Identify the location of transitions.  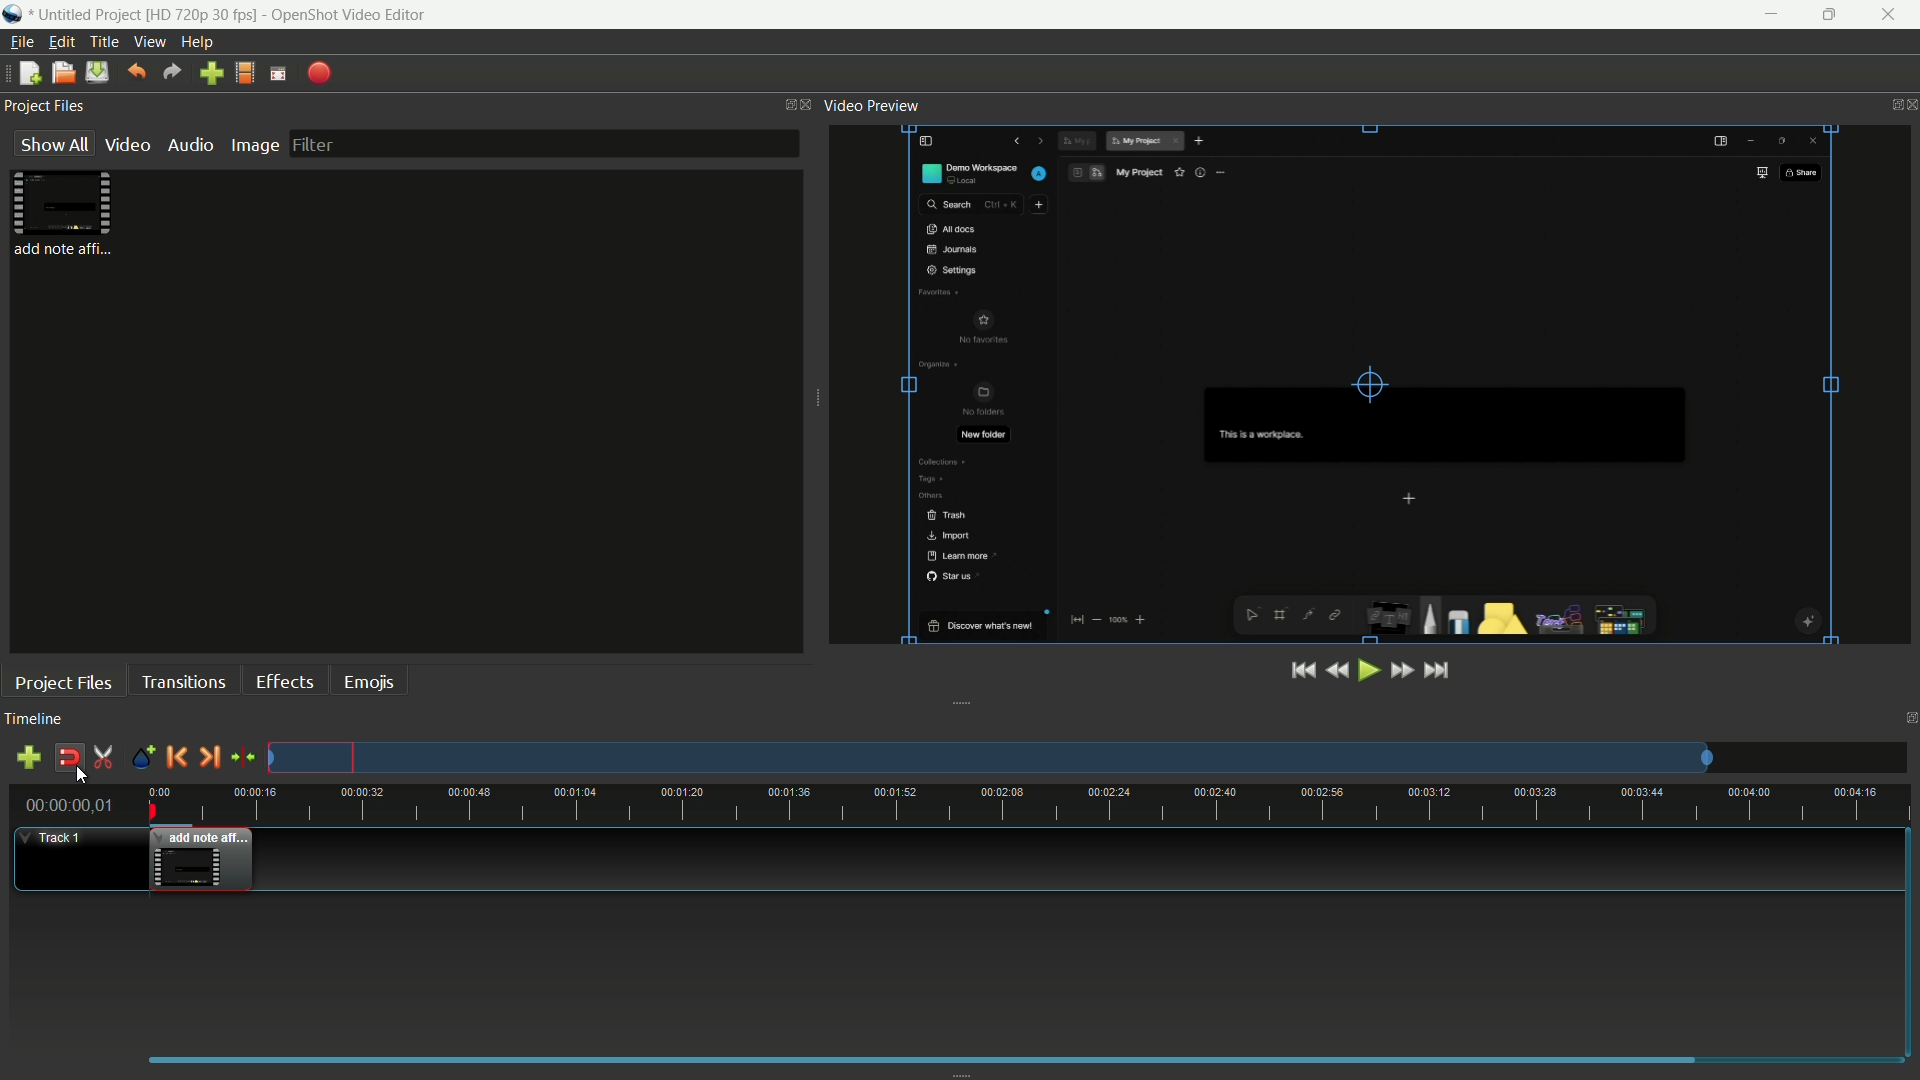
(187, 681).